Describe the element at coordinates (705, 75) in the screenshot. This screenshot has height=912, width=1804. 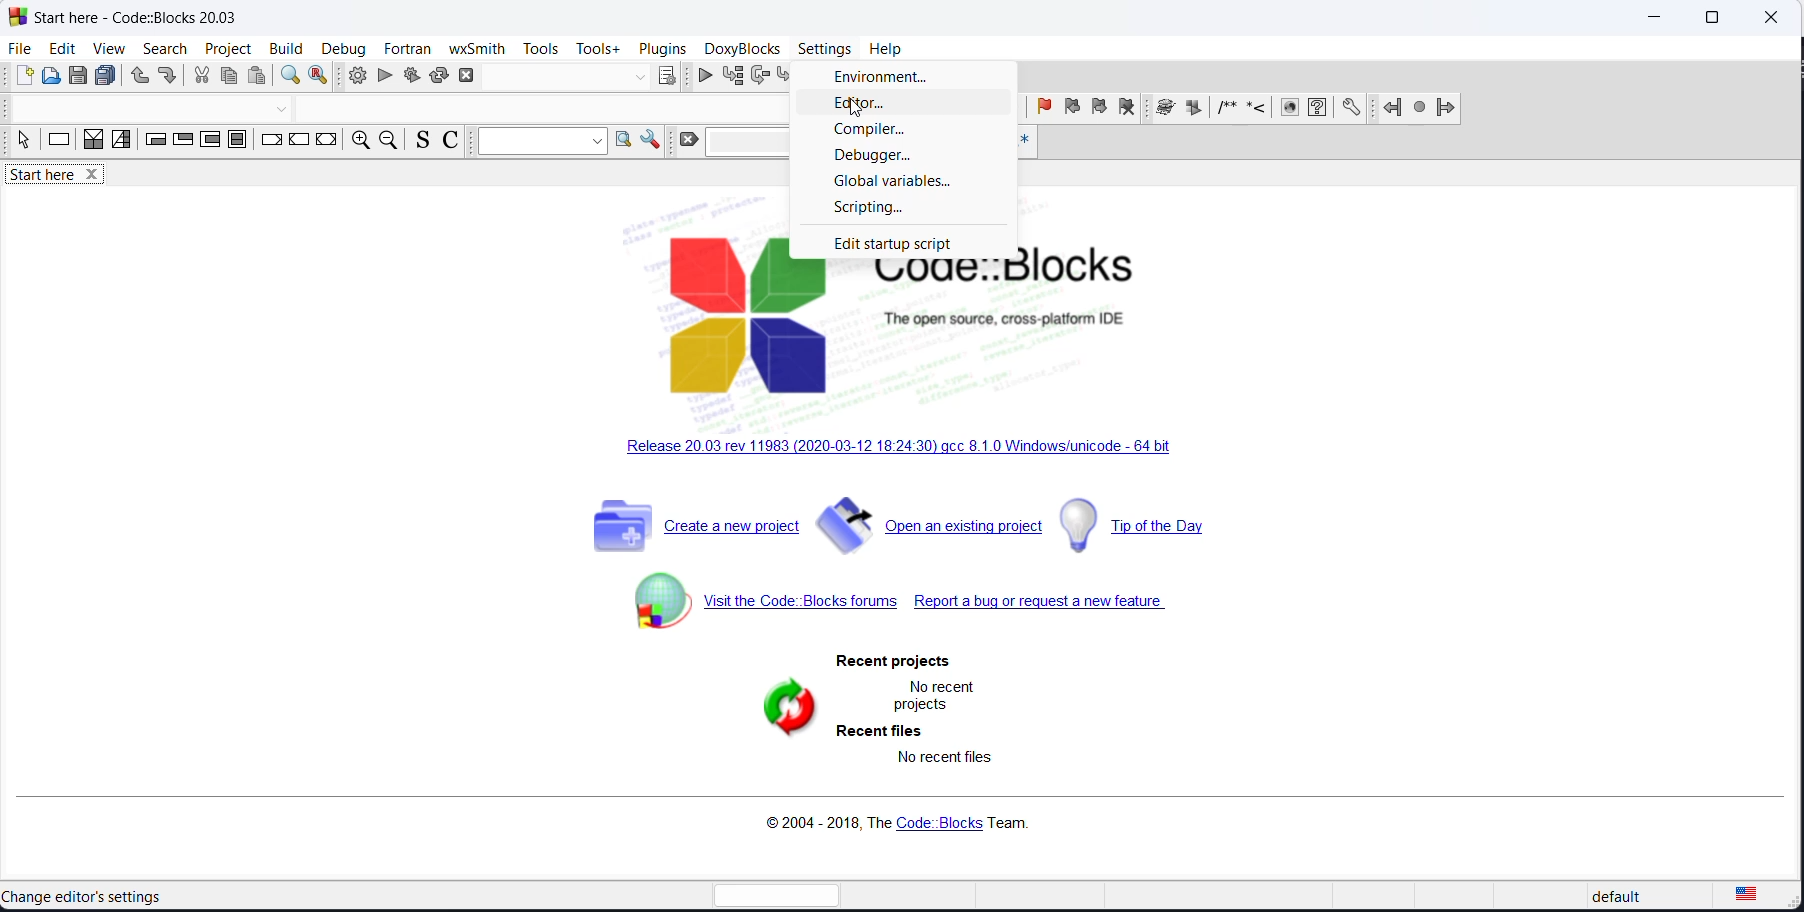
I see `continue debugging` at that location.